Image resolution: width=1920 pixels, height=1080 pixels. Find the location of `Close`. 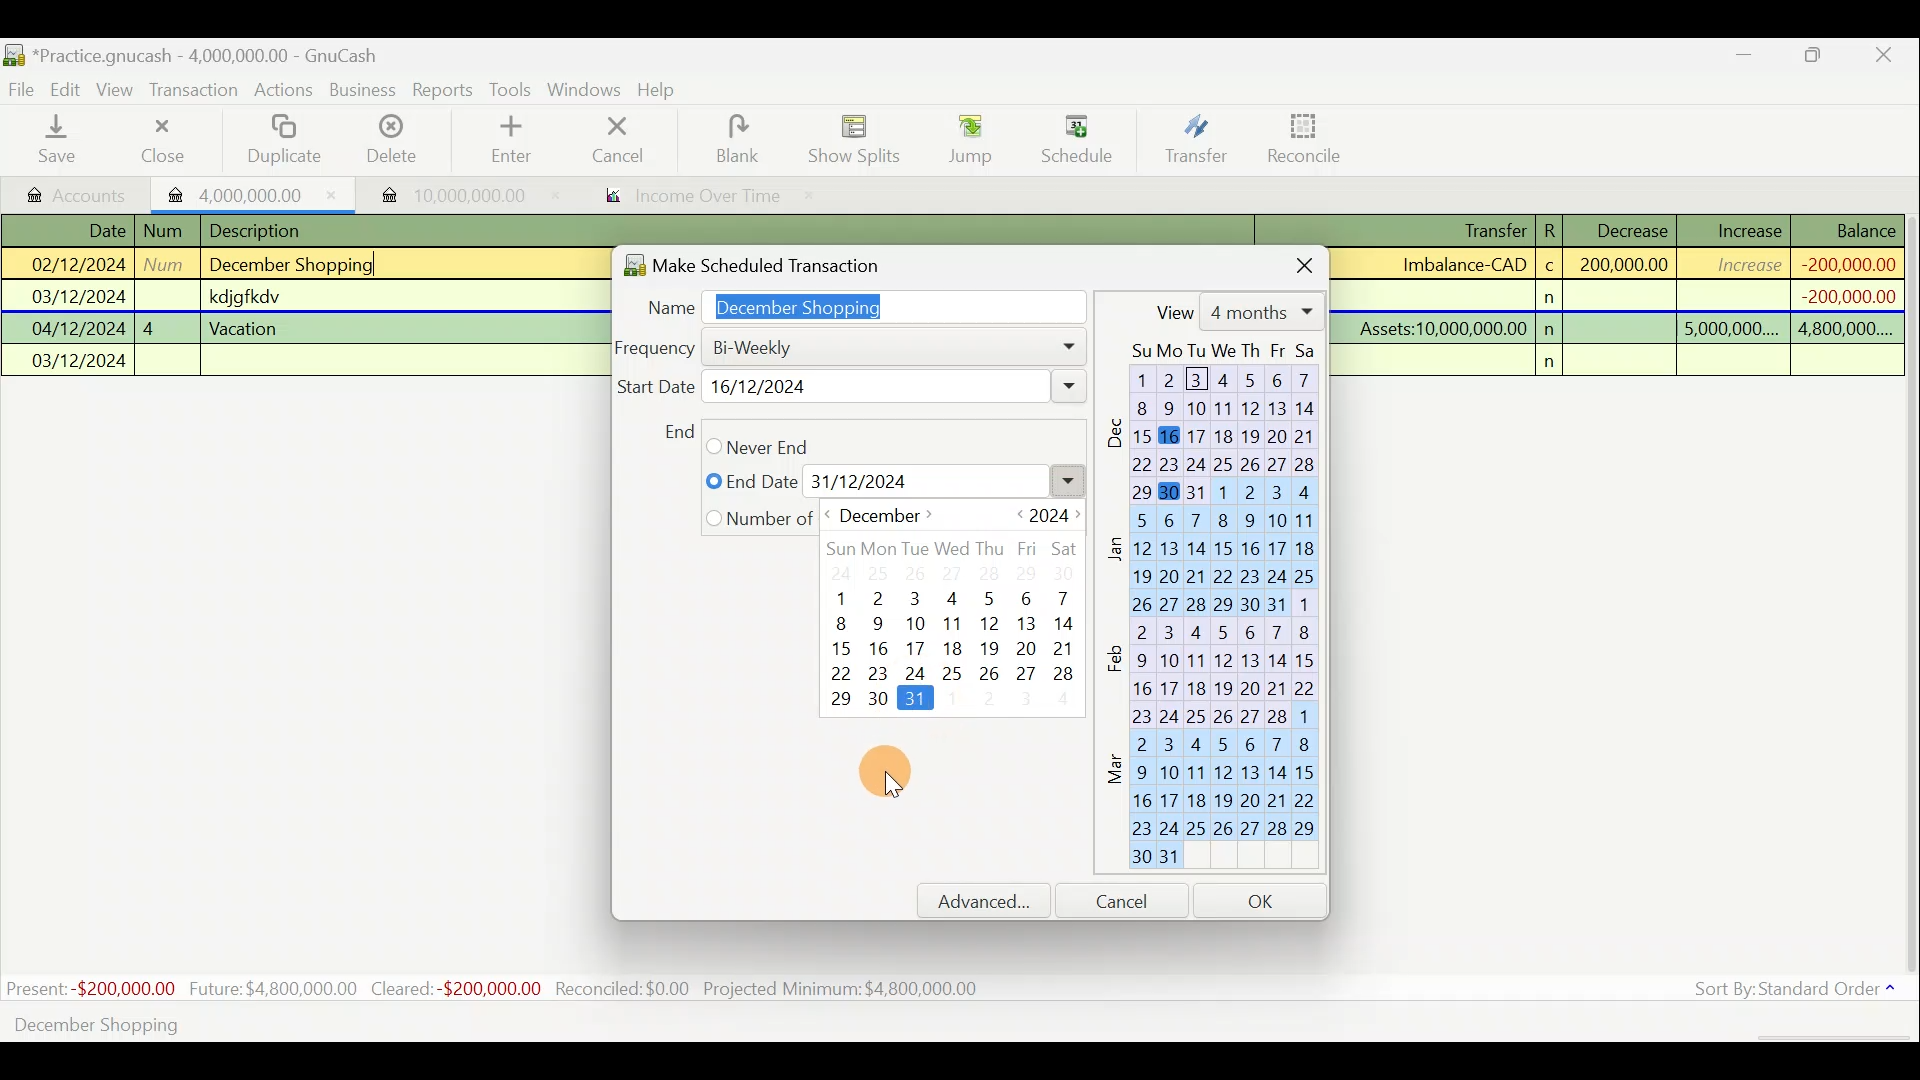

Close is located at coordinates (161, 140).